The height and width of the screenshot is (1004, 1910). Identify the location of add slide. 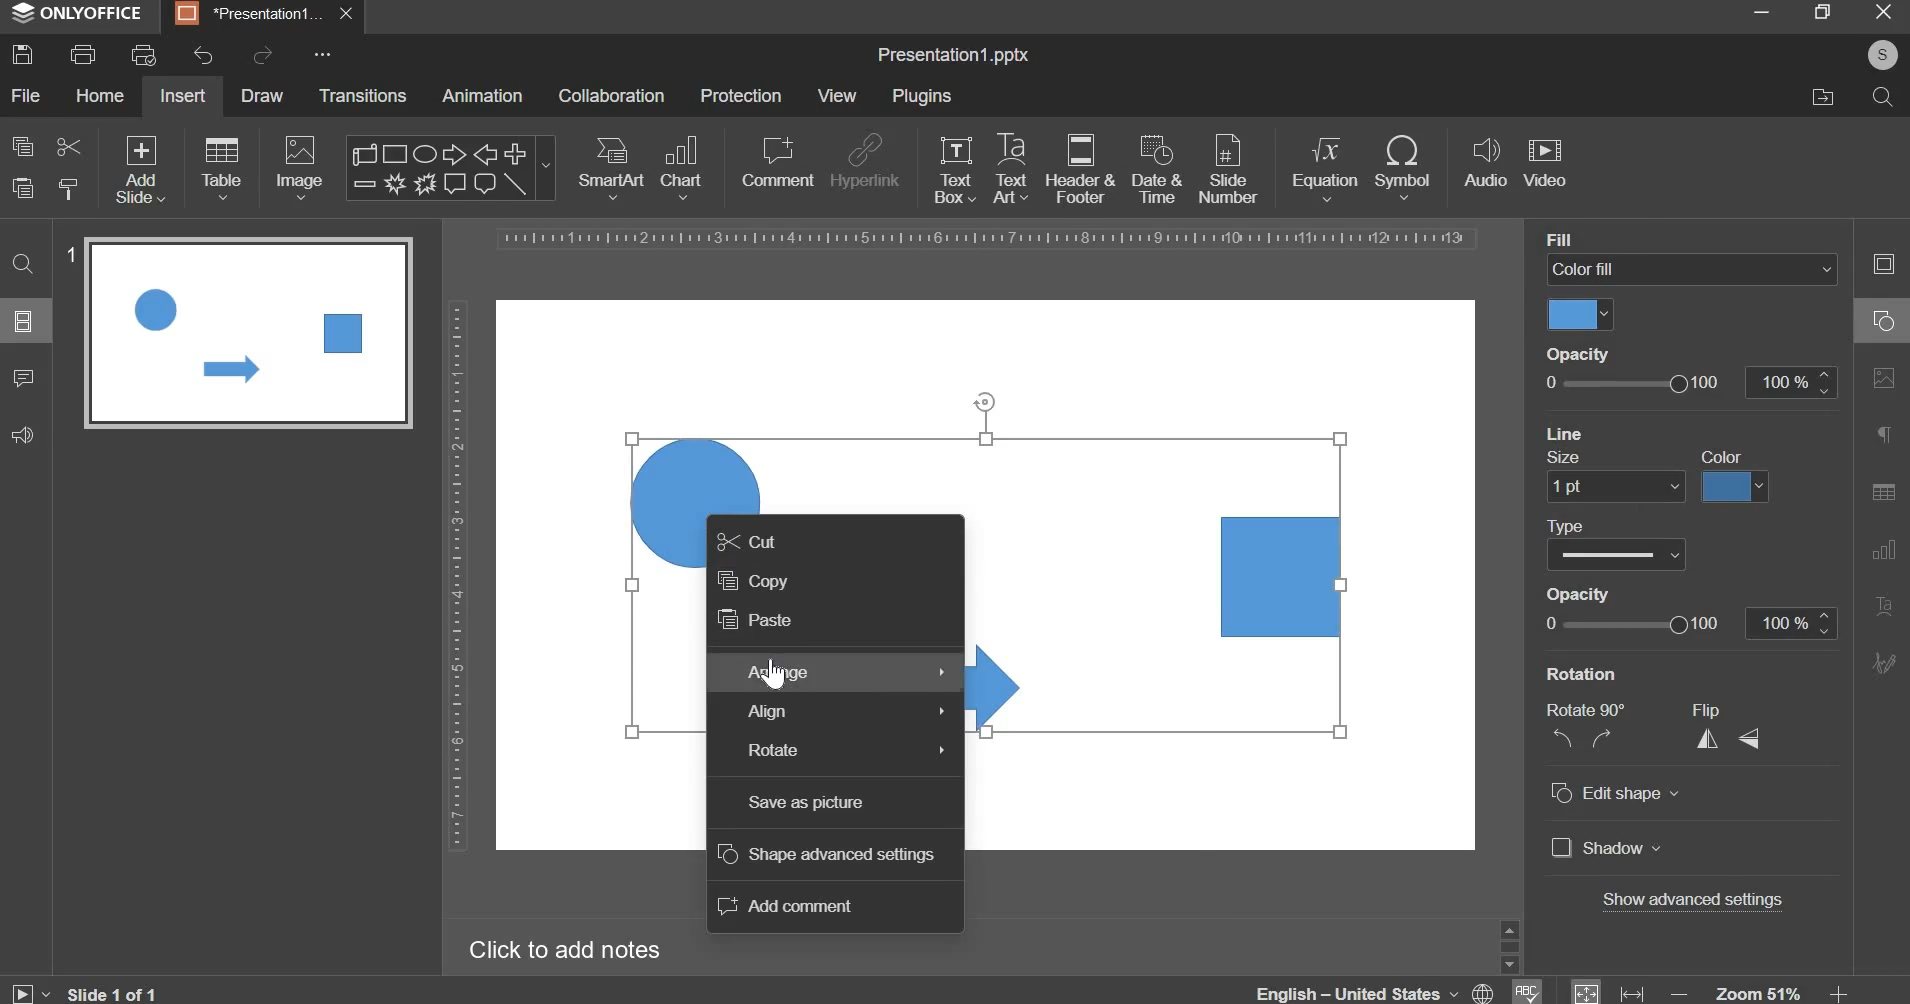
(141, 171).